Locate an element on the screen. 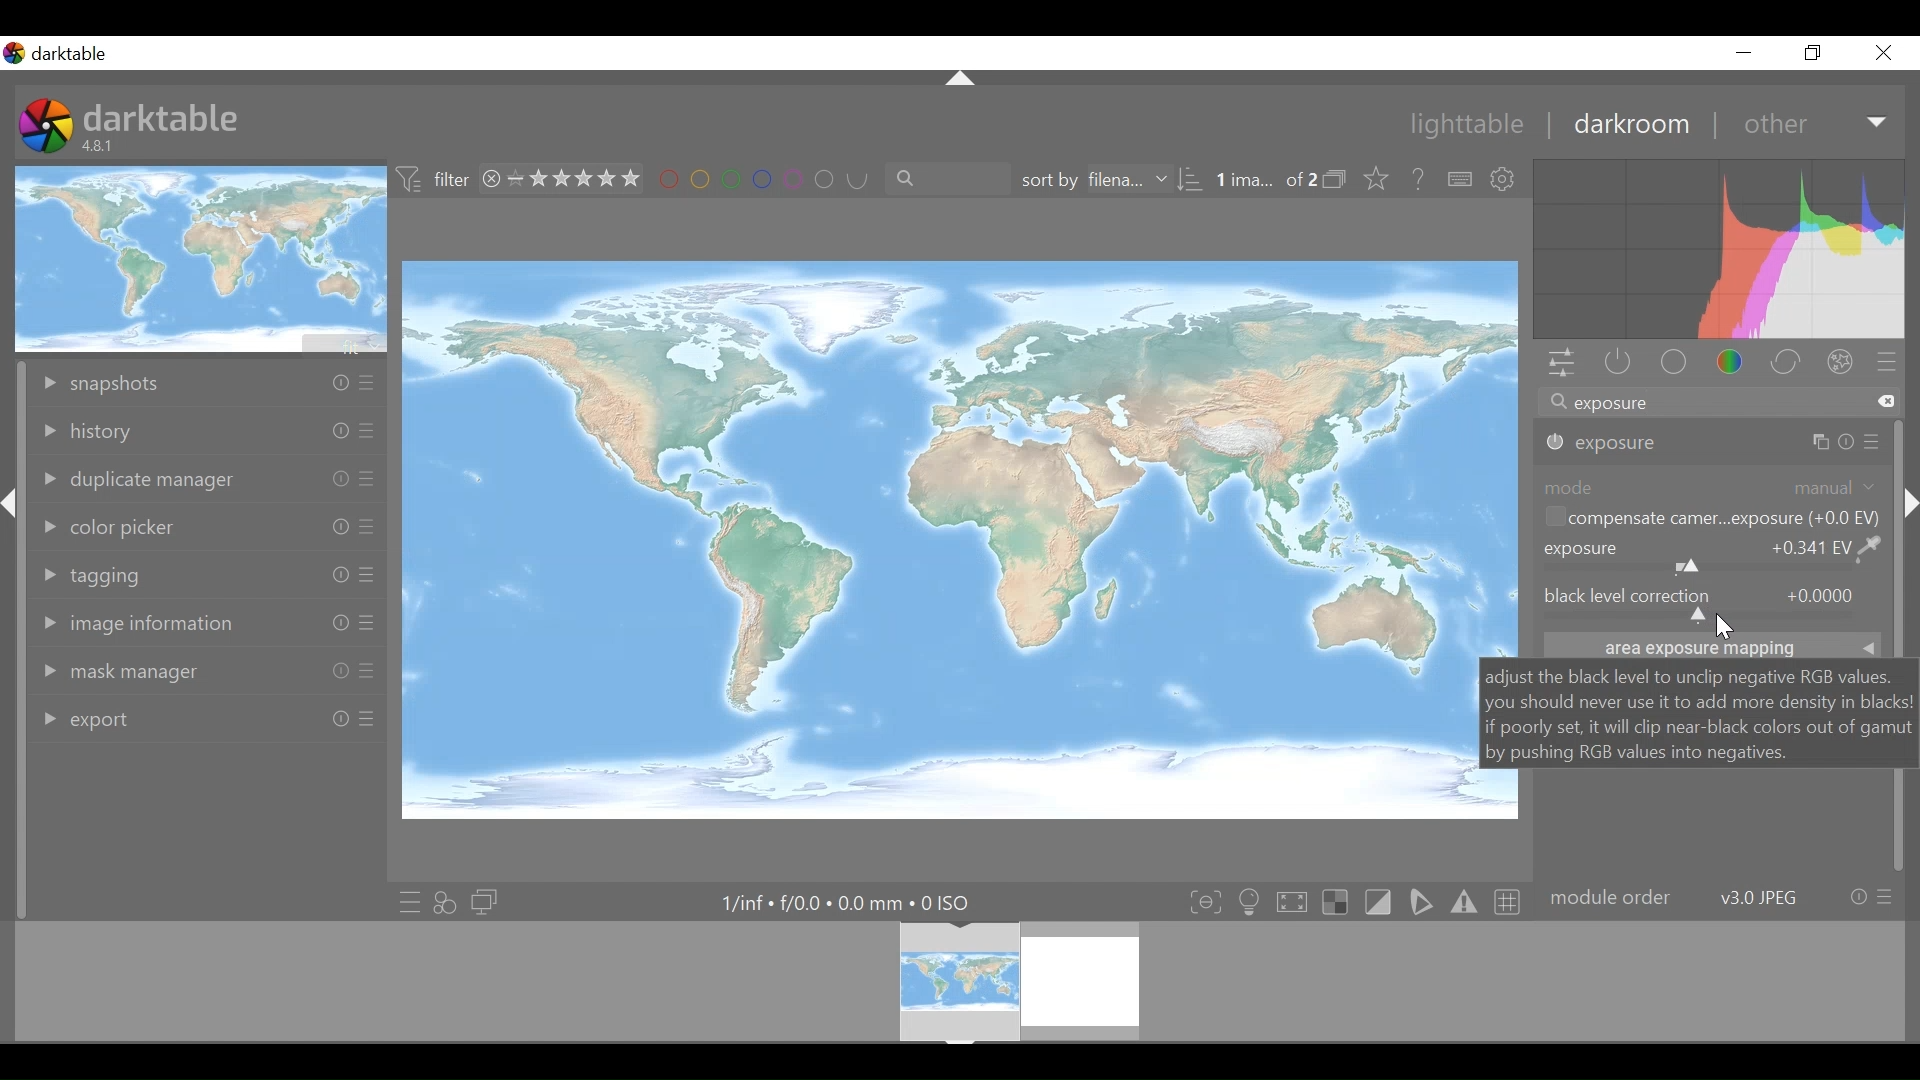 The height and width of the screenshot is (1080, 1920). vertical scroll bar is located at coordinates (1895, 599).